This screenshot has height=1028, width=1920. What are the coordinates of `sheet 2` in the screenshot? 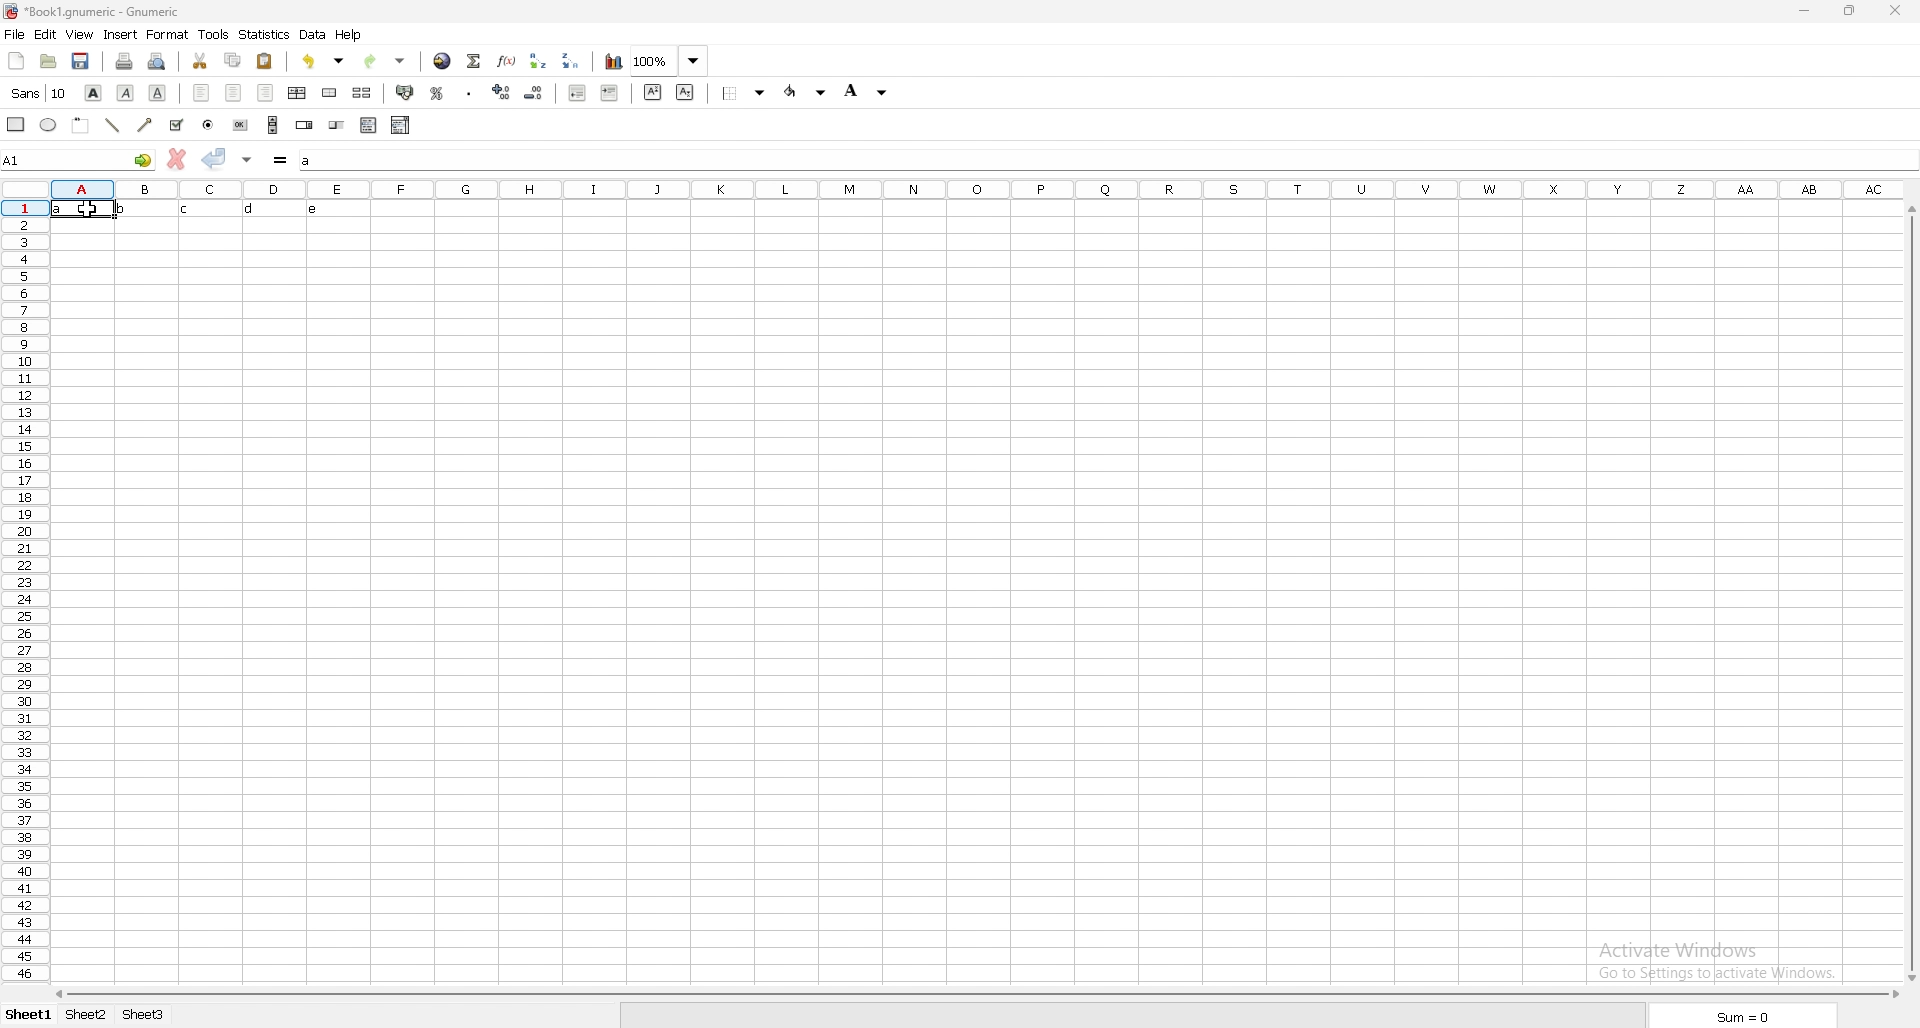 It's located at (88, 1015).